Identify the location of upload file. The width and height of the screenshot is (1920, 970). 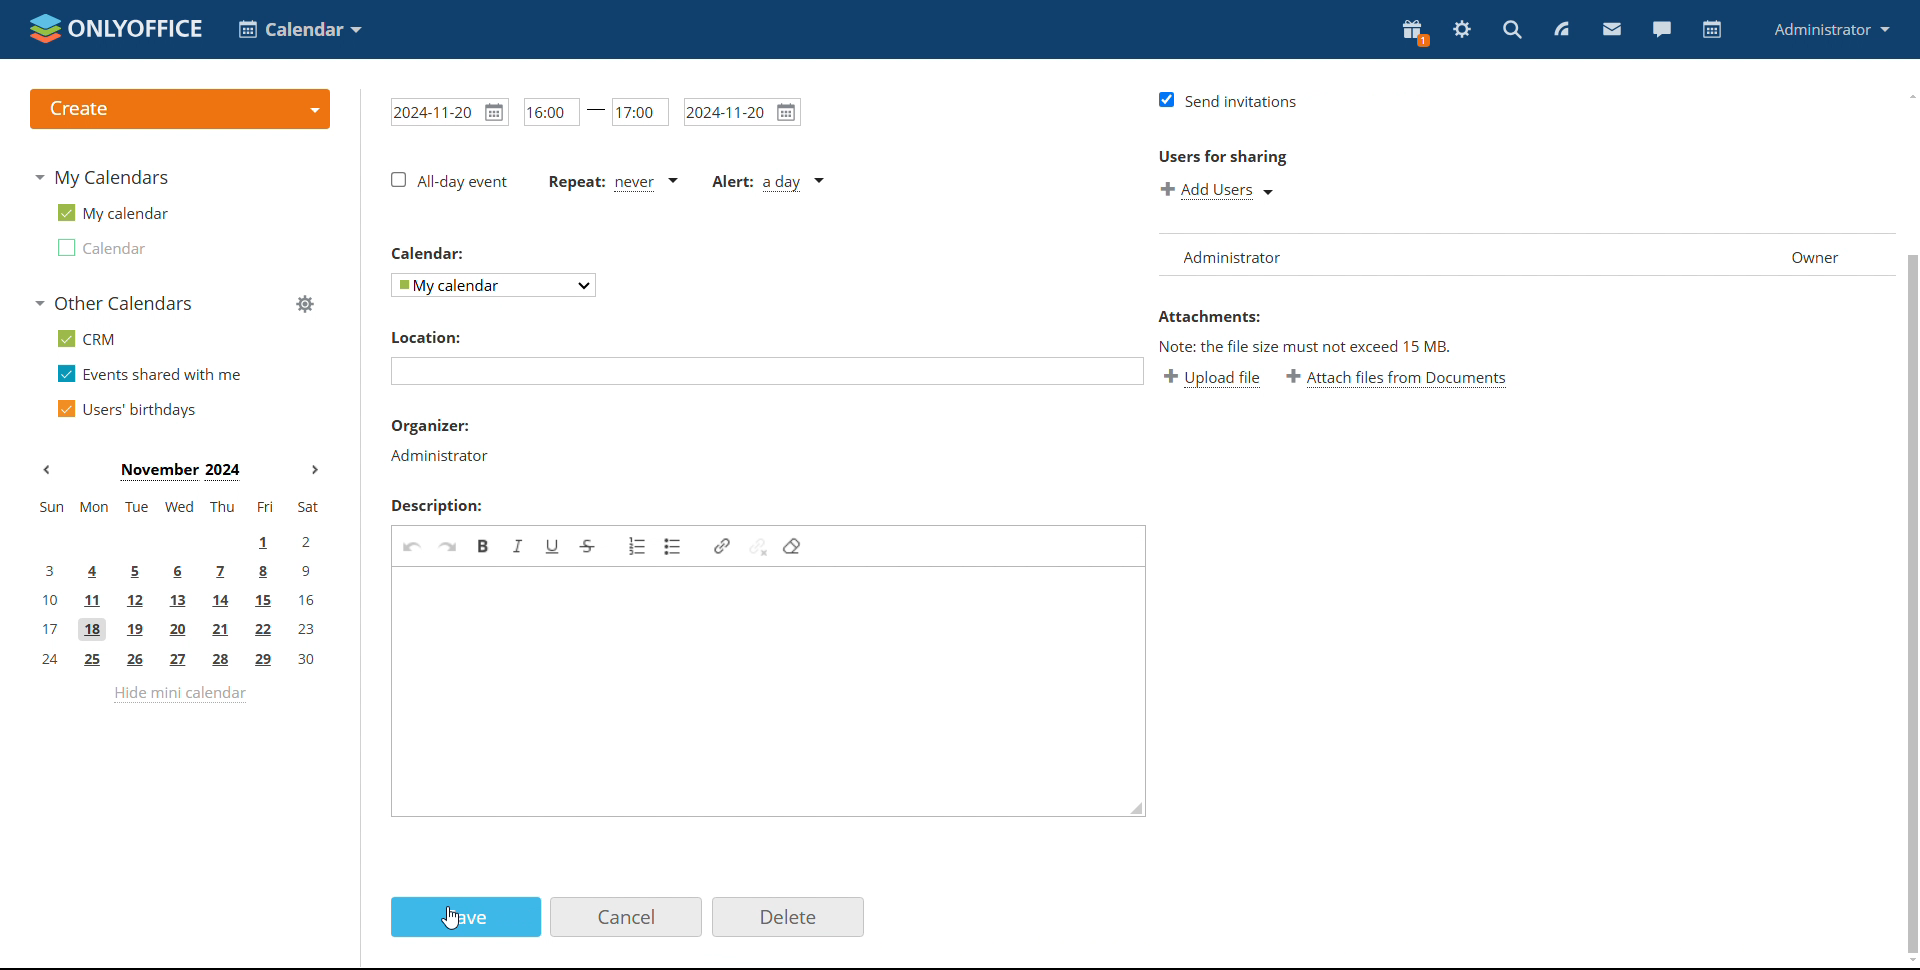
(1211, 379).